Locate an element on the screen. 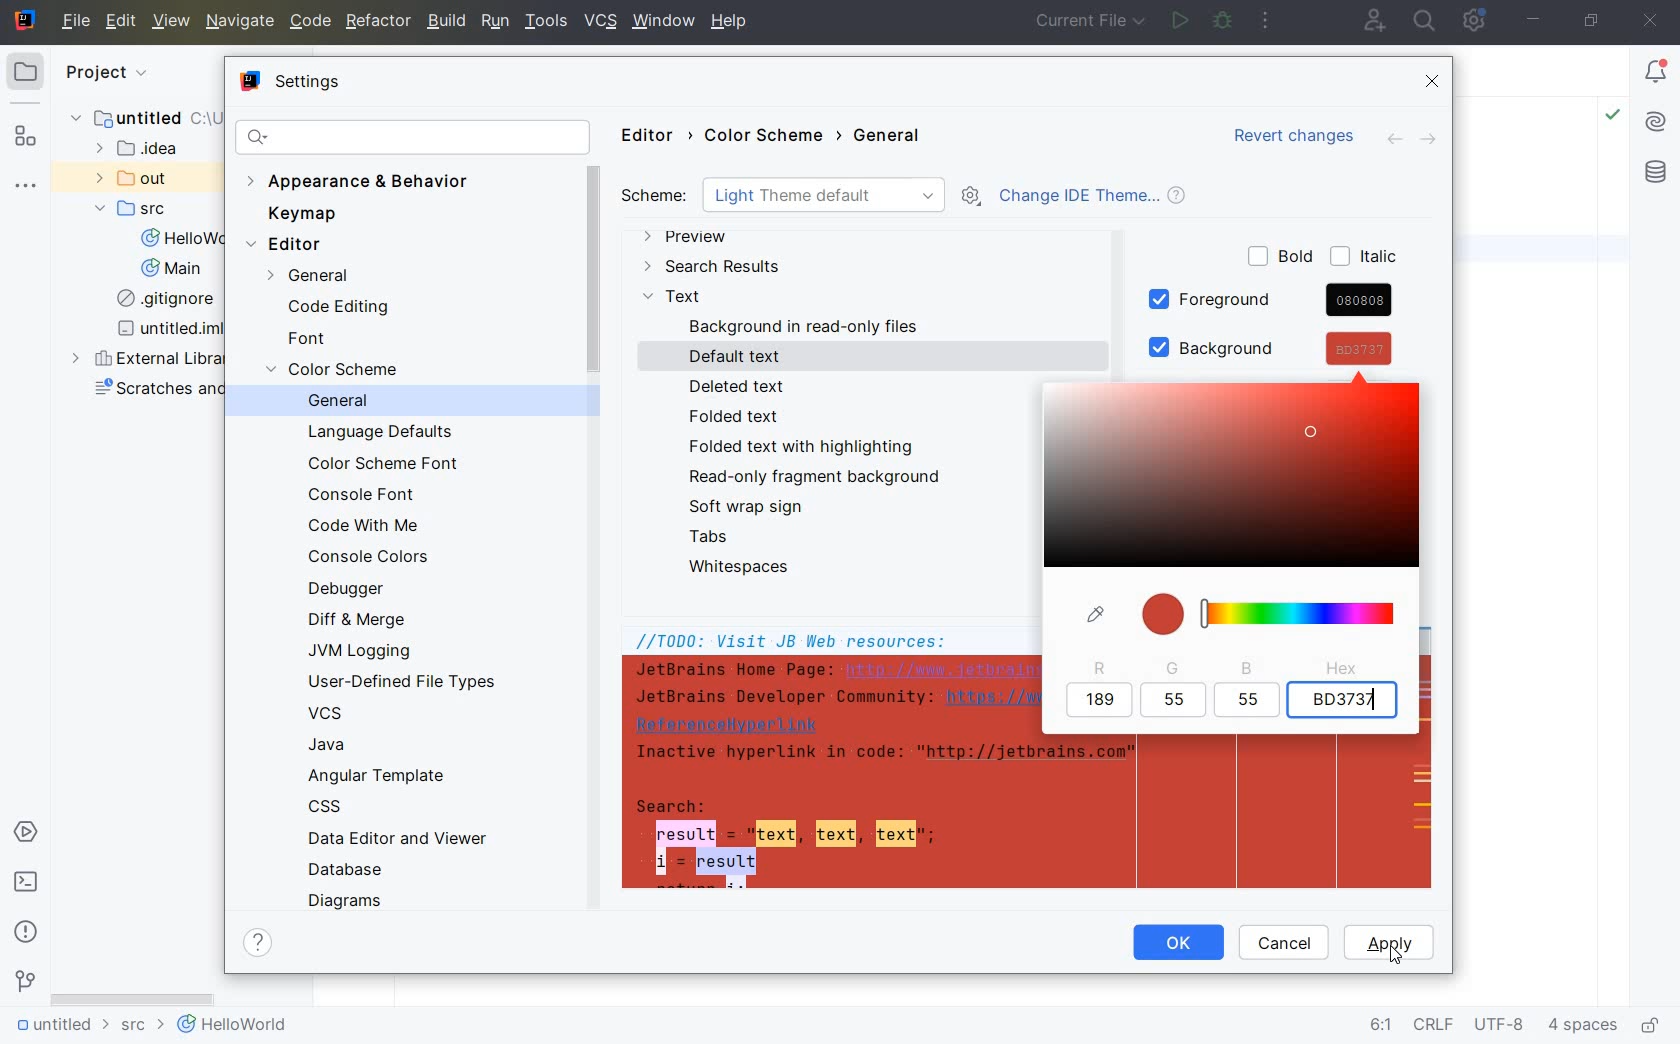 This screenshot has width=1680, height=1044. BUILD is located at coordinates (446, 21).